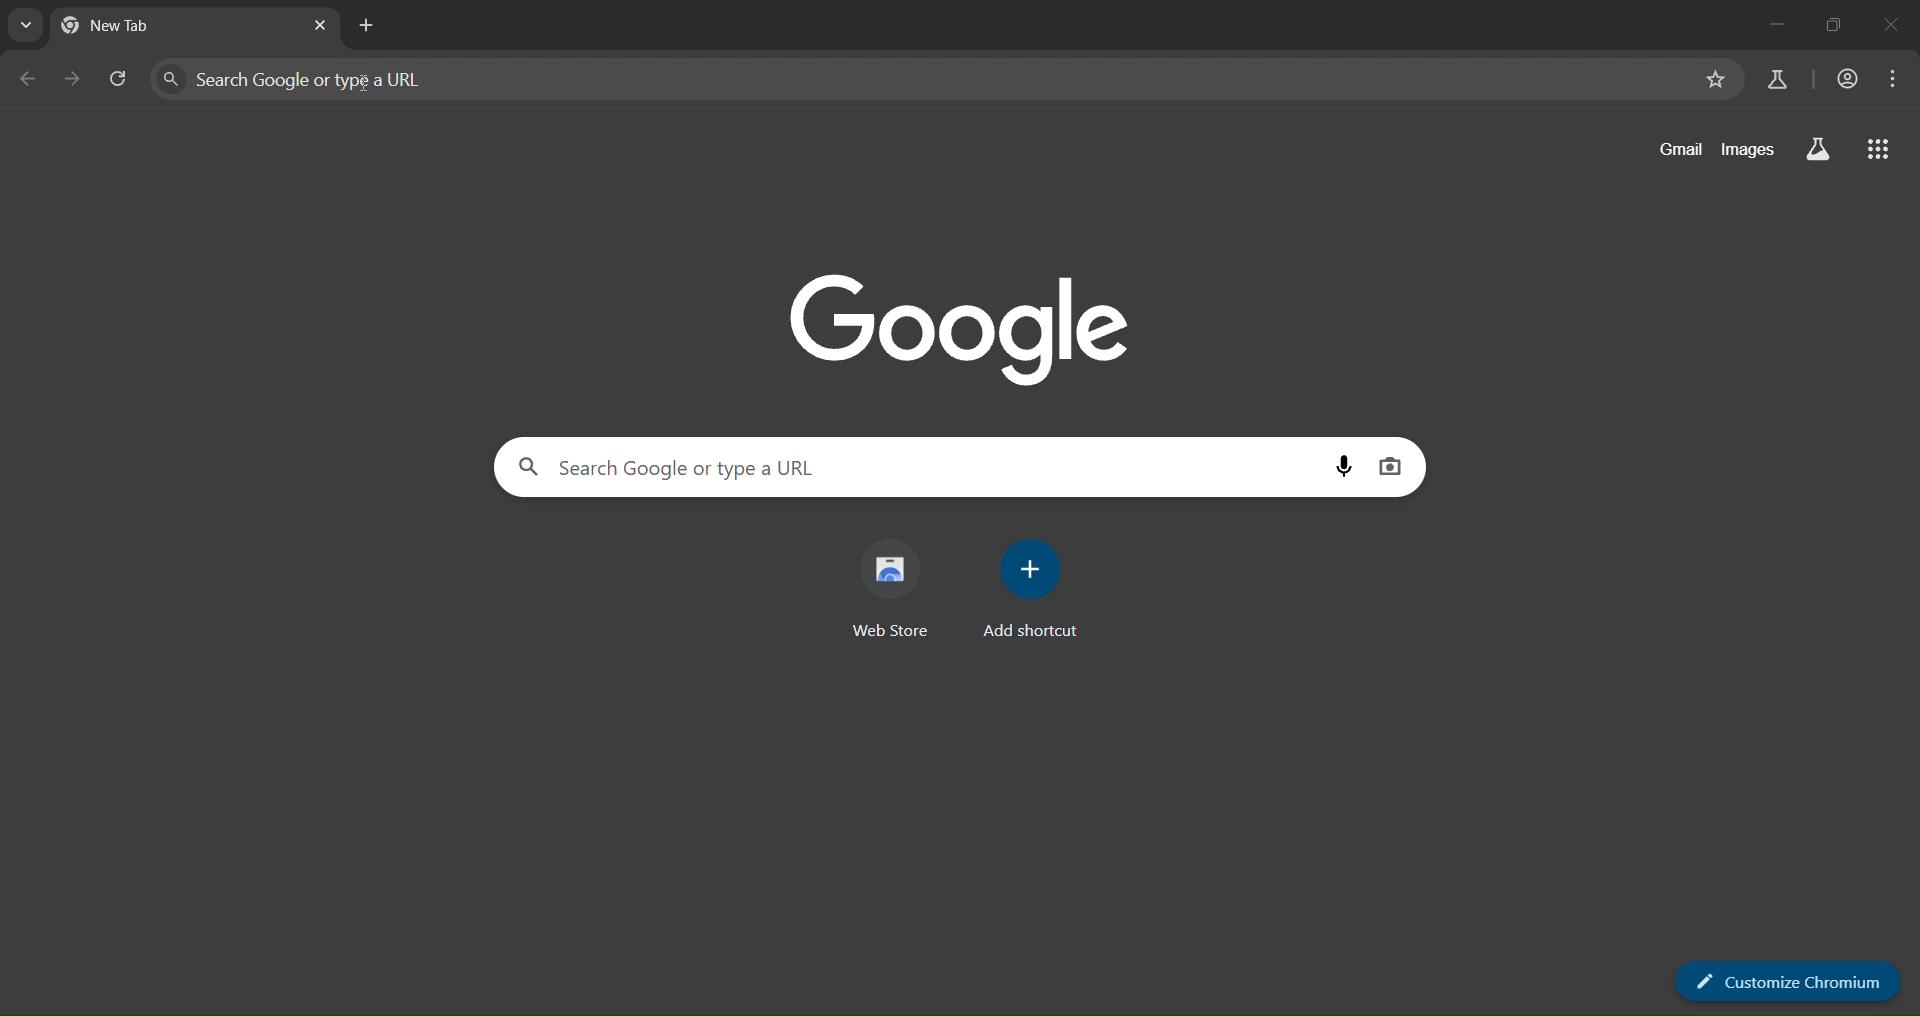  Describe the element at coordinates (1390, 468) in the screenshot. I see `image search` at that location.